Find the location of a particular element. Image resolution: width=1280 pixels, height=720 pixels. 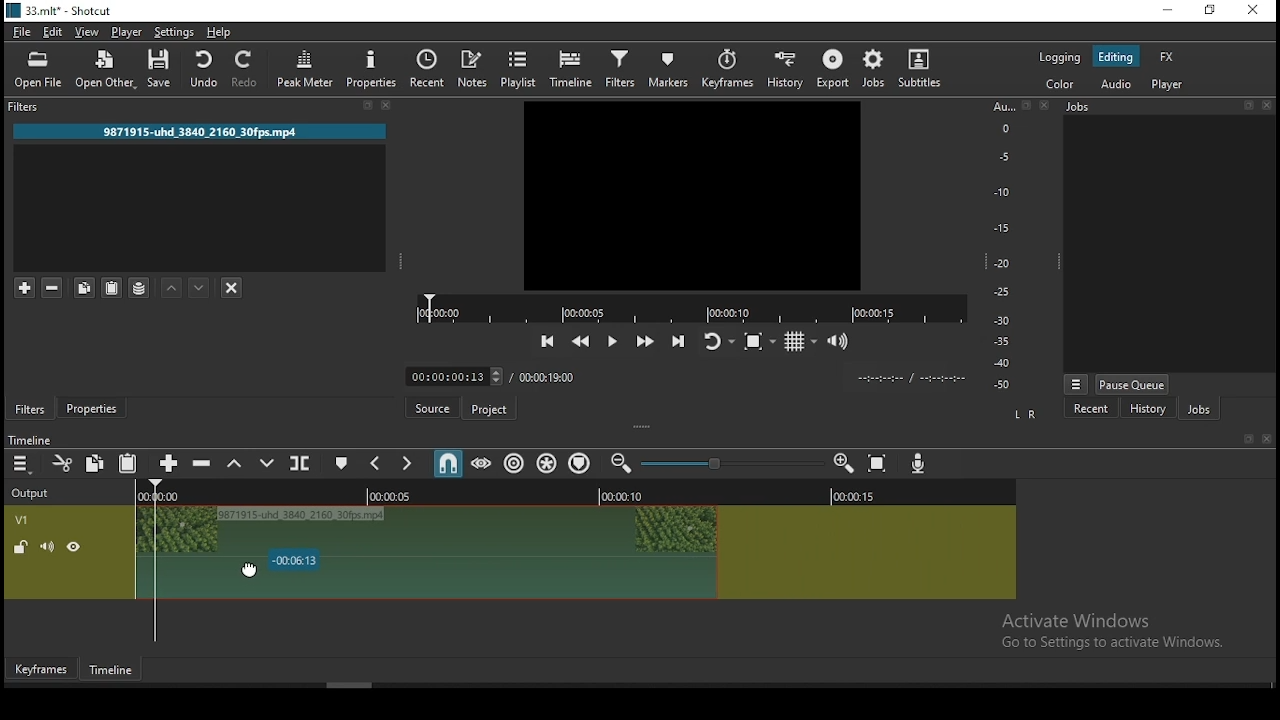

view is located at coordinates (91, 32).